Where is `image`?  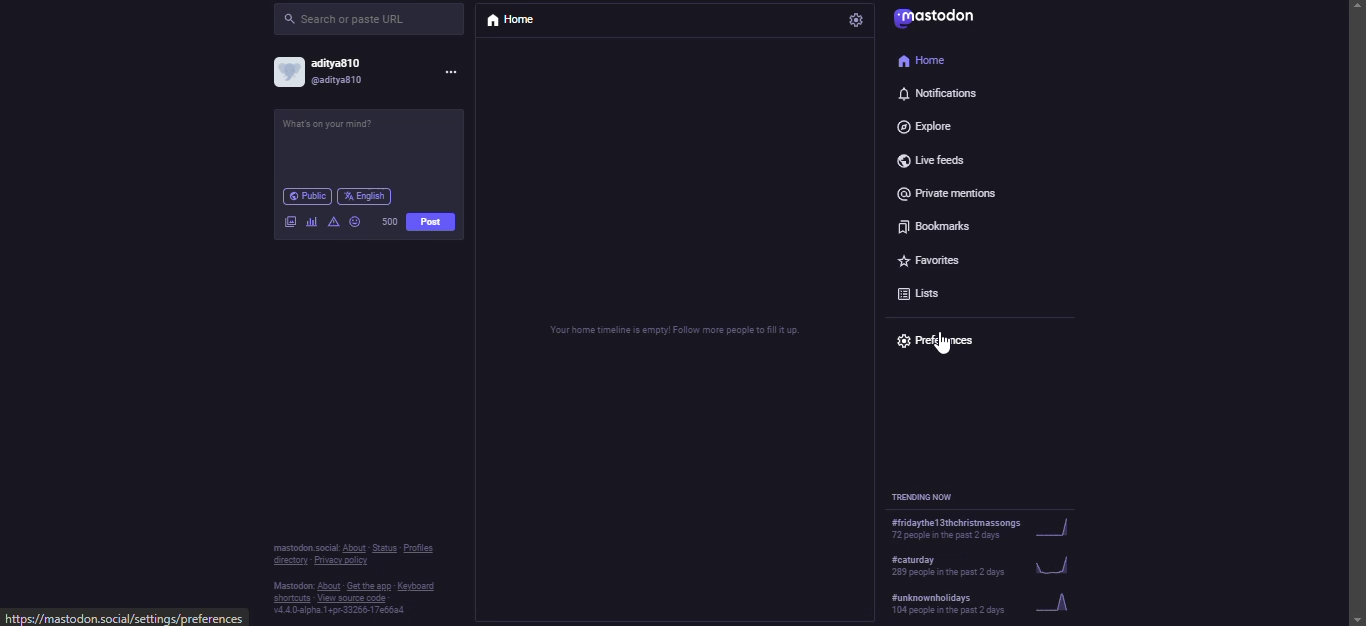 image is located at coordinates (290, 220).